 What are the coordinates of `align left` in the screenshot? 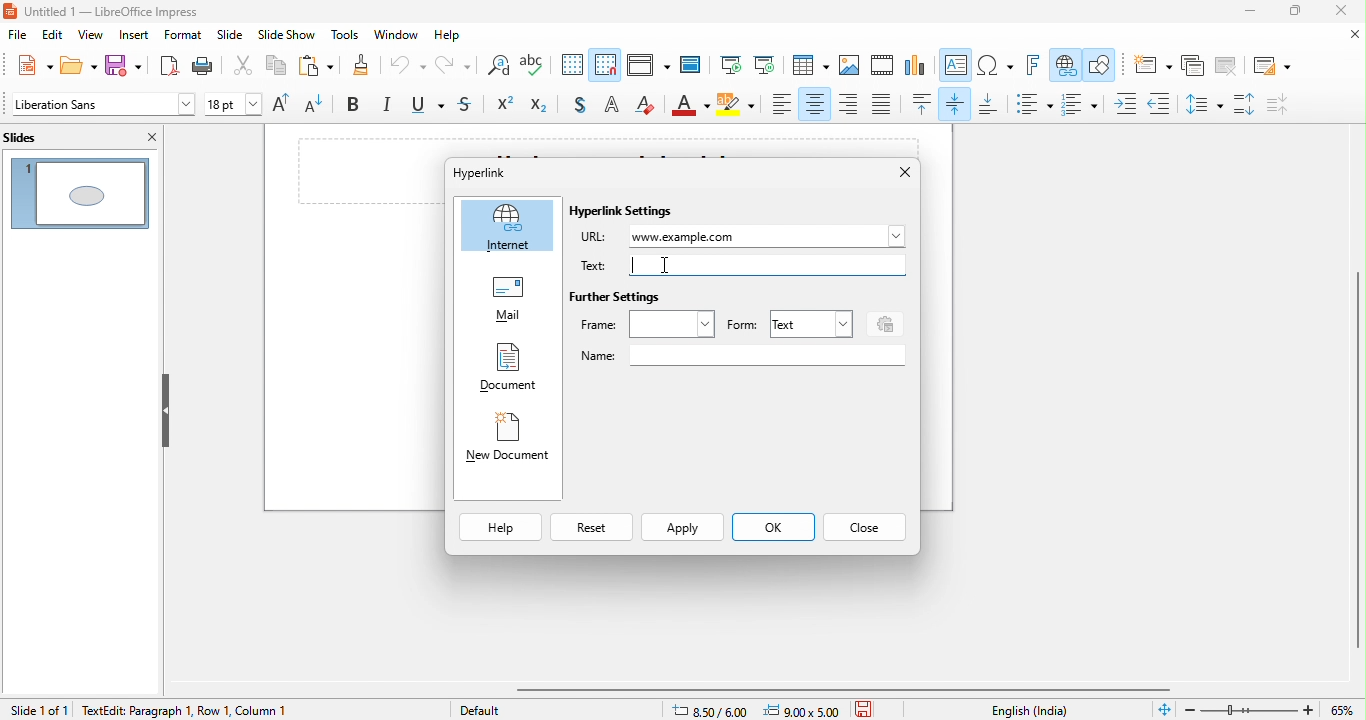 It's located at (782, 104).